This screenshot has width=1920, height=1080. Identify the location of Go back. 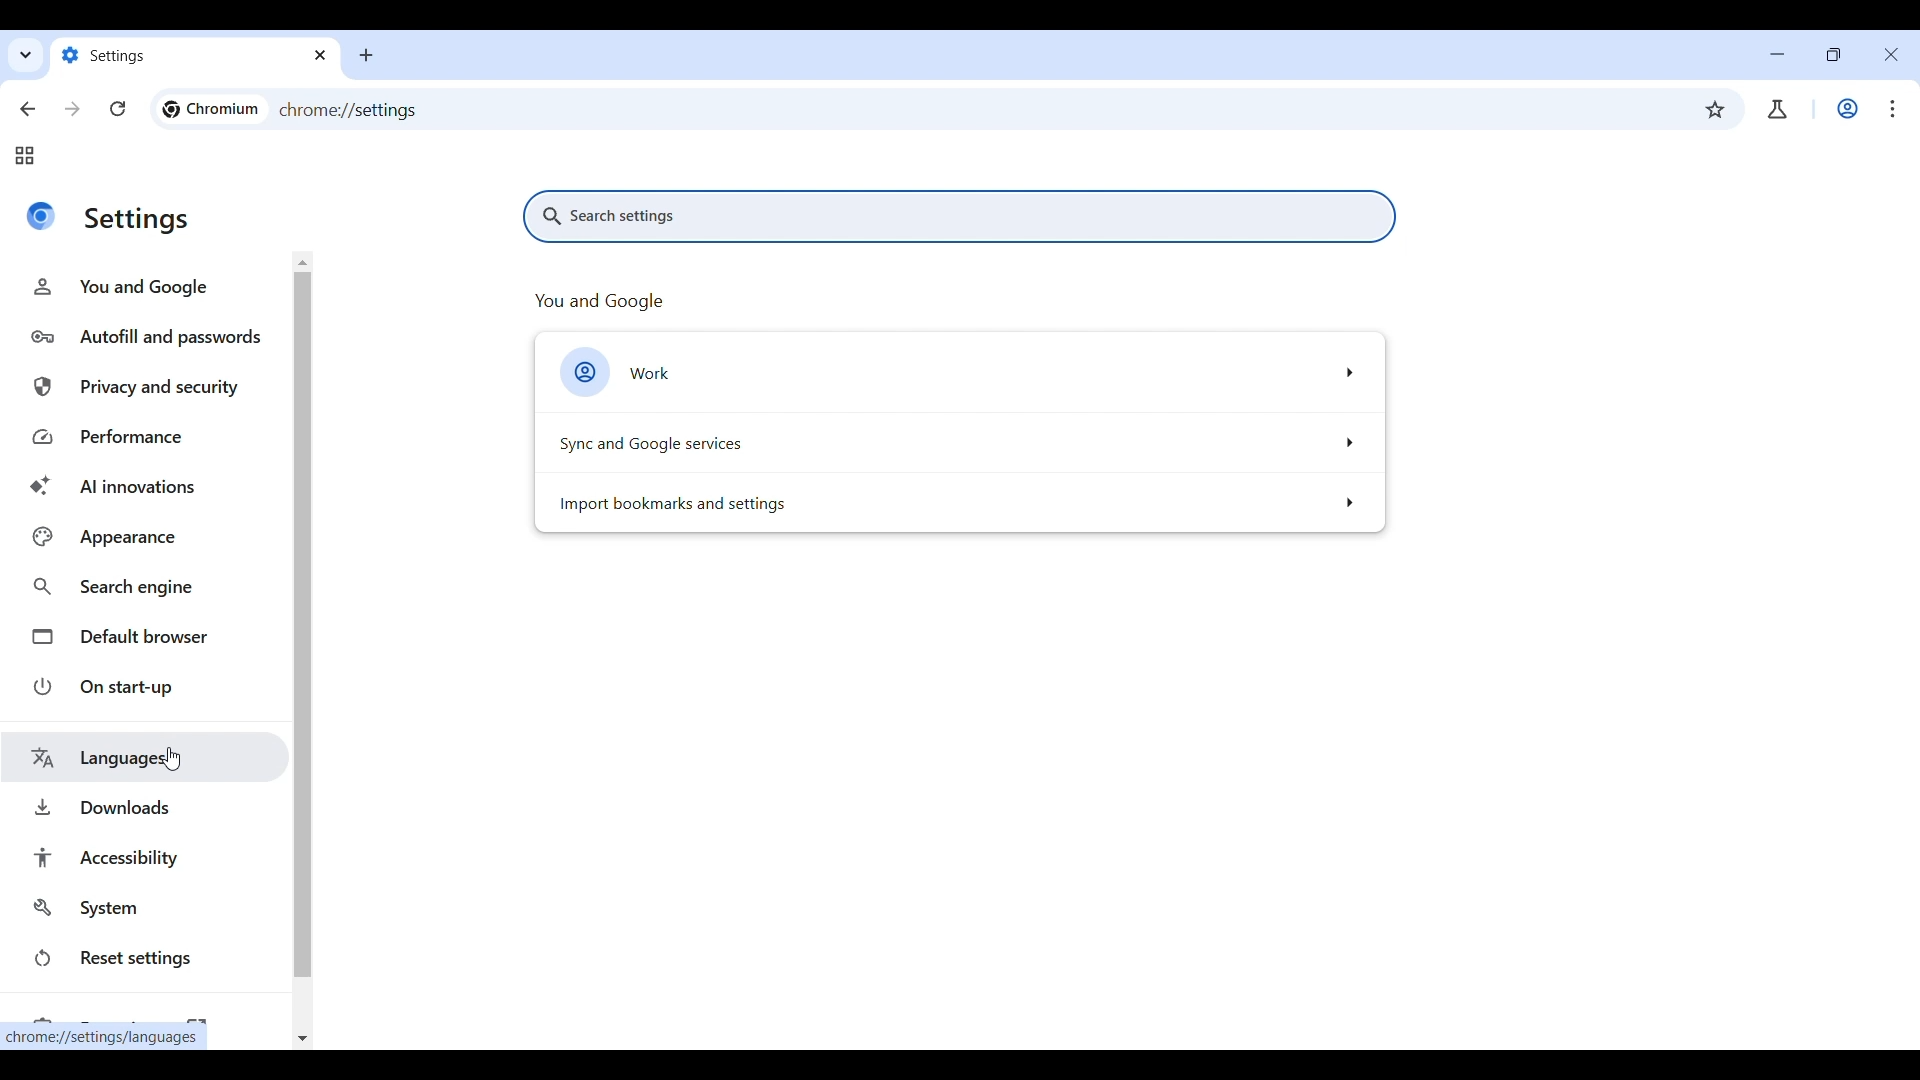
(29, 109).